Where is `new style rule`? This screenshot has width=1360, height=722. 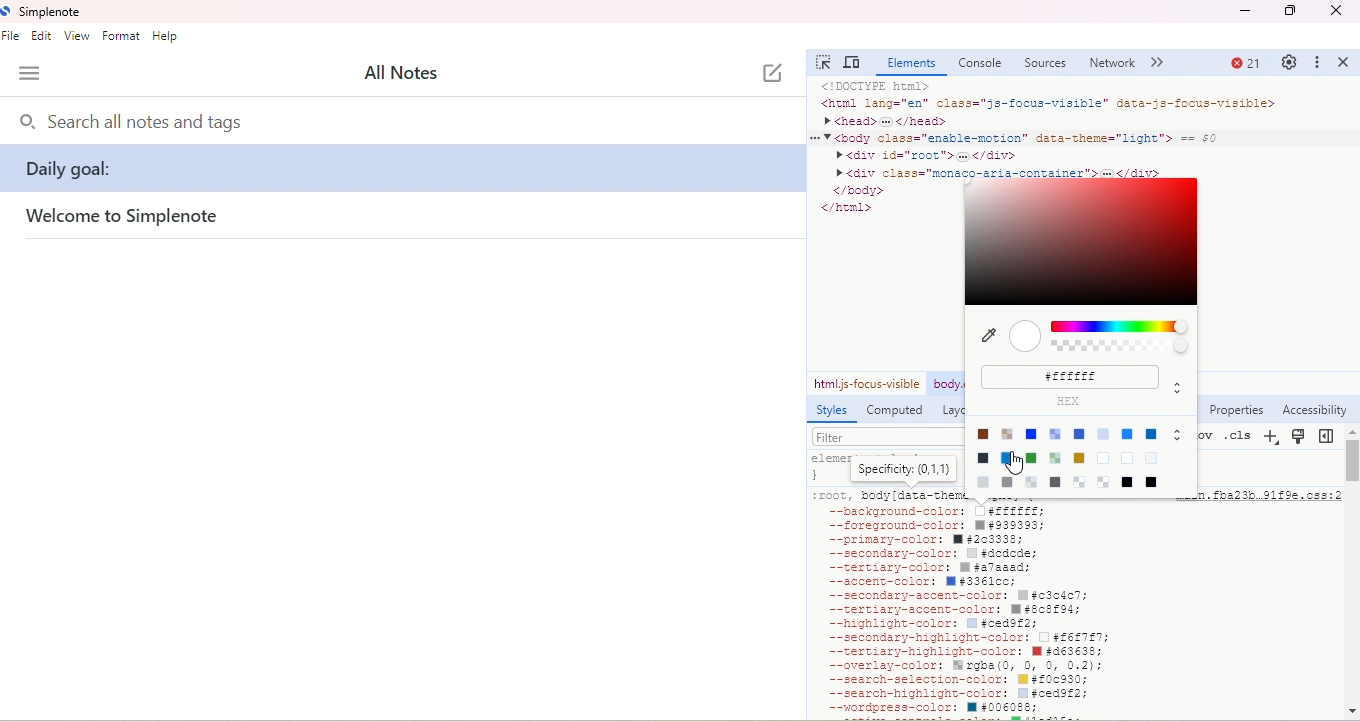 new style rule is located at coordinates (1272, 439).